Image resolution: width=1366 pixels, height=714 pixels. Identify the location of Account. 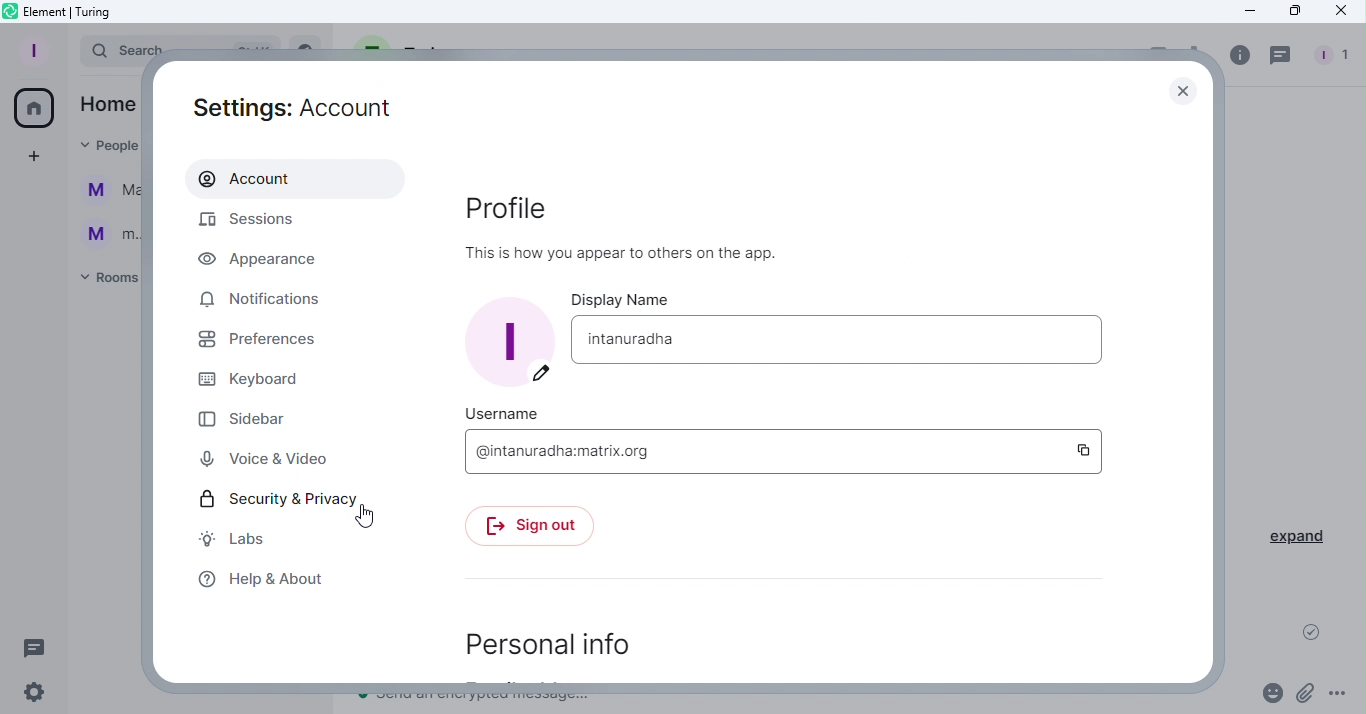
(289, 180).